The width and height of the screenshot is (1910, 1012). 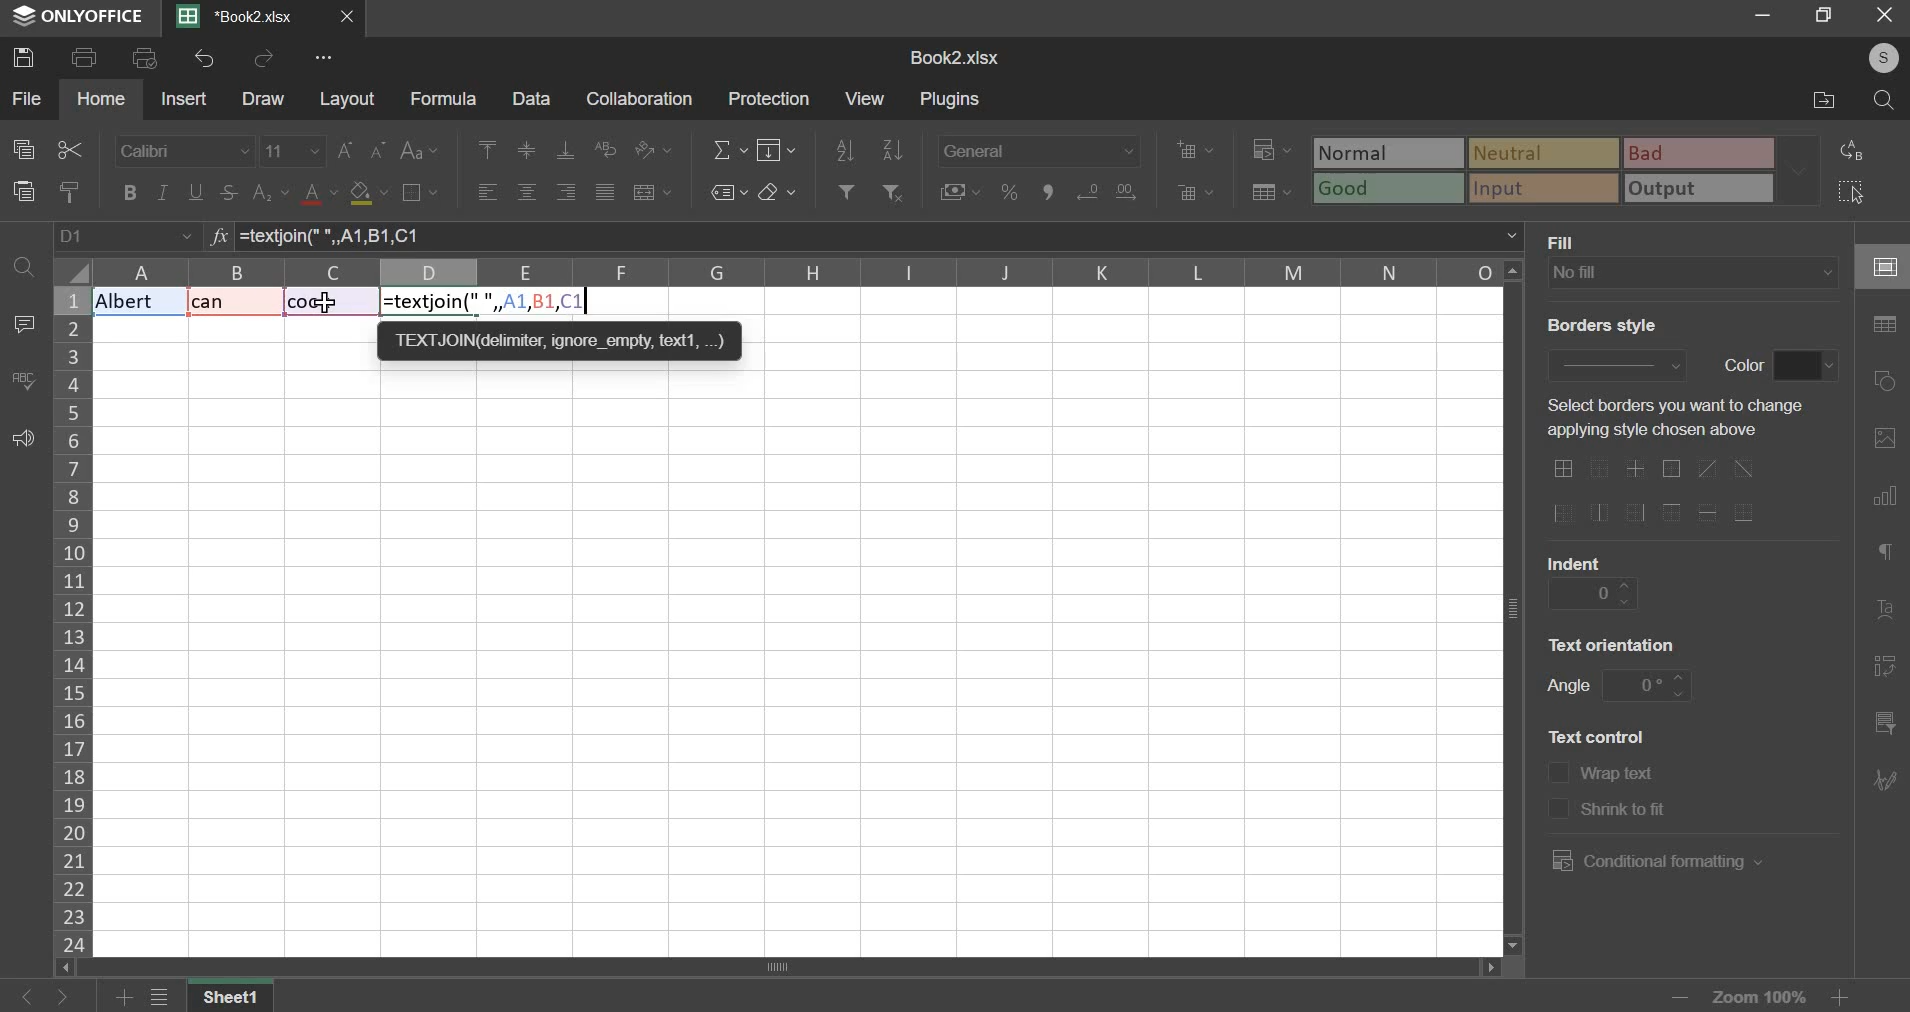 What do you see at coordinates (1599, 325) in the screenshot?
I see `text` at bounding box center [1599, 325].